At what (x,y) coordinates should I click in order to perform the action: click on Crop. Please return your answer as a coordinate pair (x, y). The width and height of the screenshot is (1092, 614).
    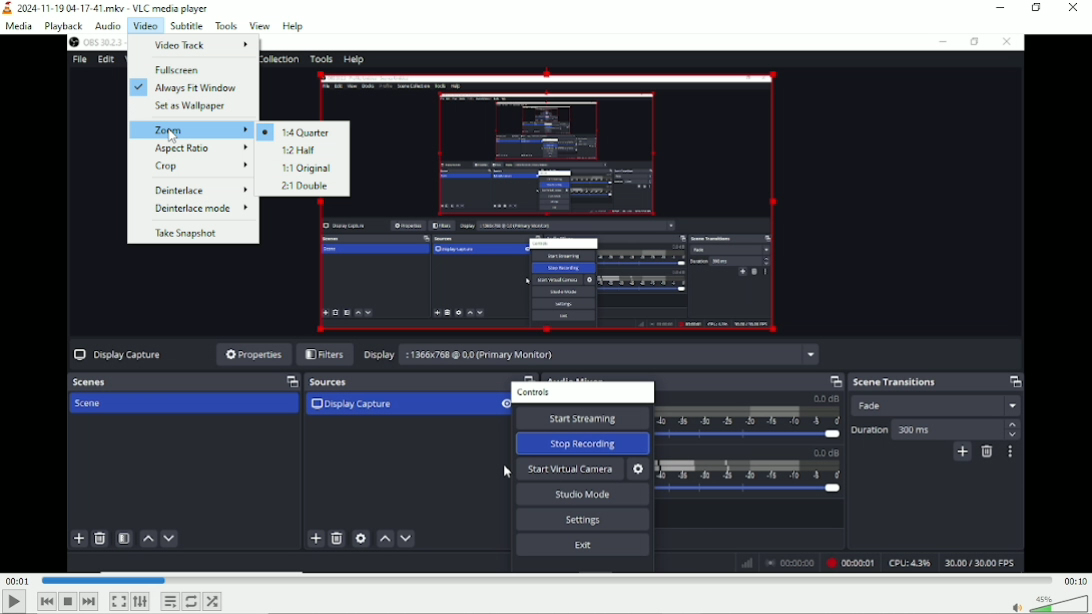
    Looking at the image, I should click on (201, 167).